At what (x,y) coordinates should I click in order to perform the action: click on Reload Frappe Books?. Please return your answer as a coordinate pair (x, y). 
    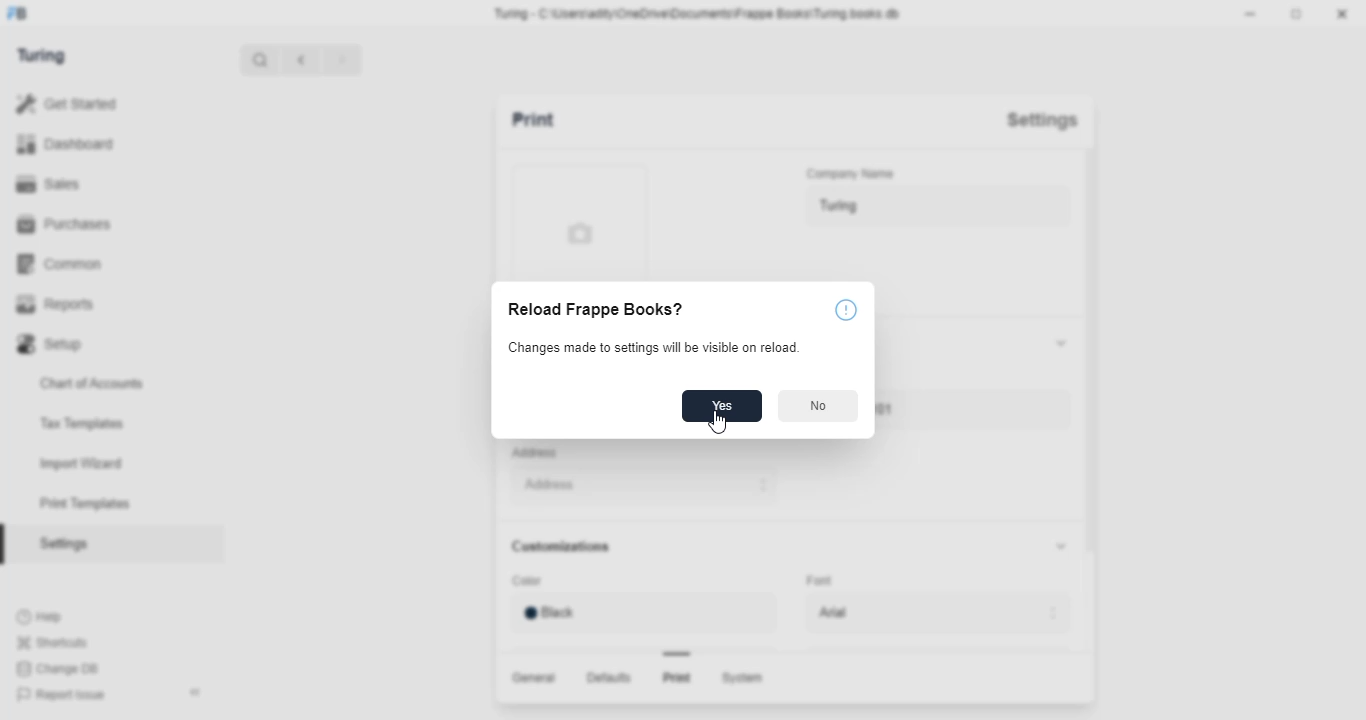
    Looking at the image, I should click on (592, 311).